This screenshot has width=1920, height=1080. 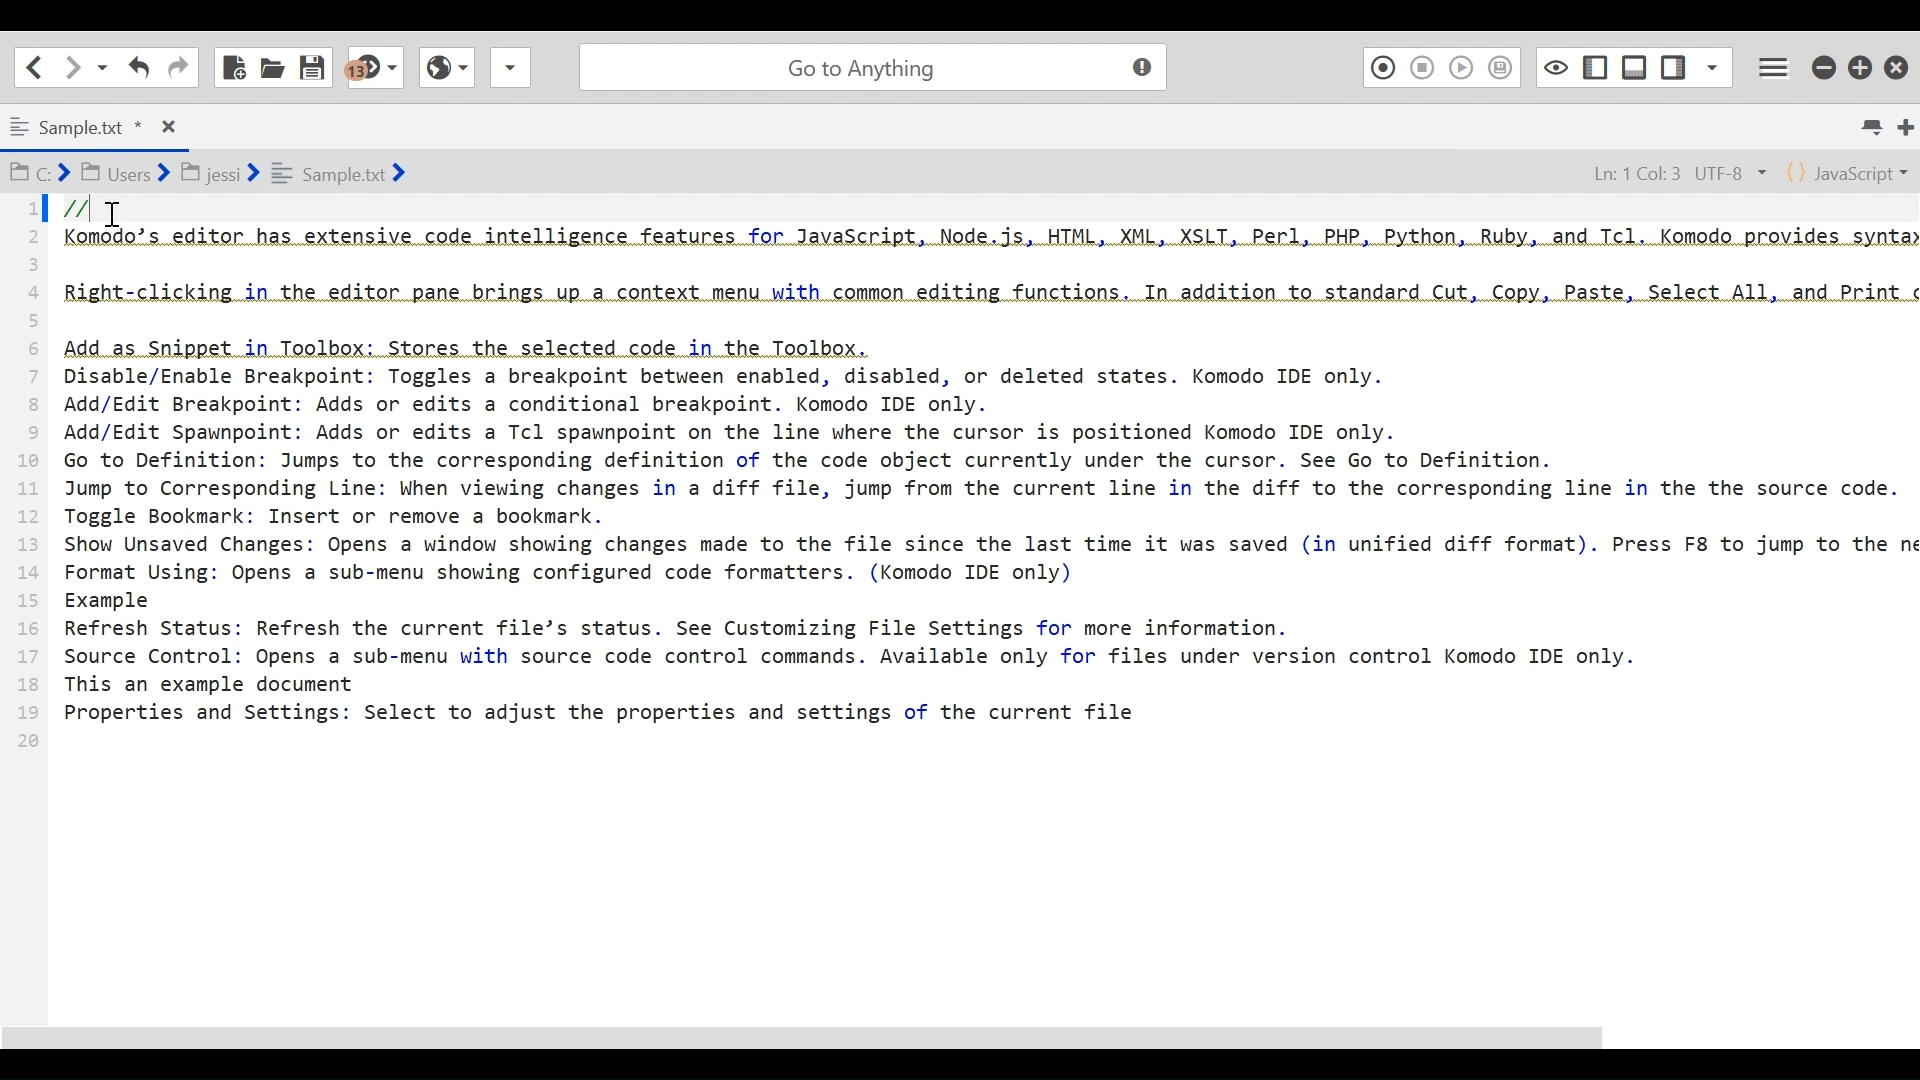 I want to click on Application menu, so click(x=1777, y=65).